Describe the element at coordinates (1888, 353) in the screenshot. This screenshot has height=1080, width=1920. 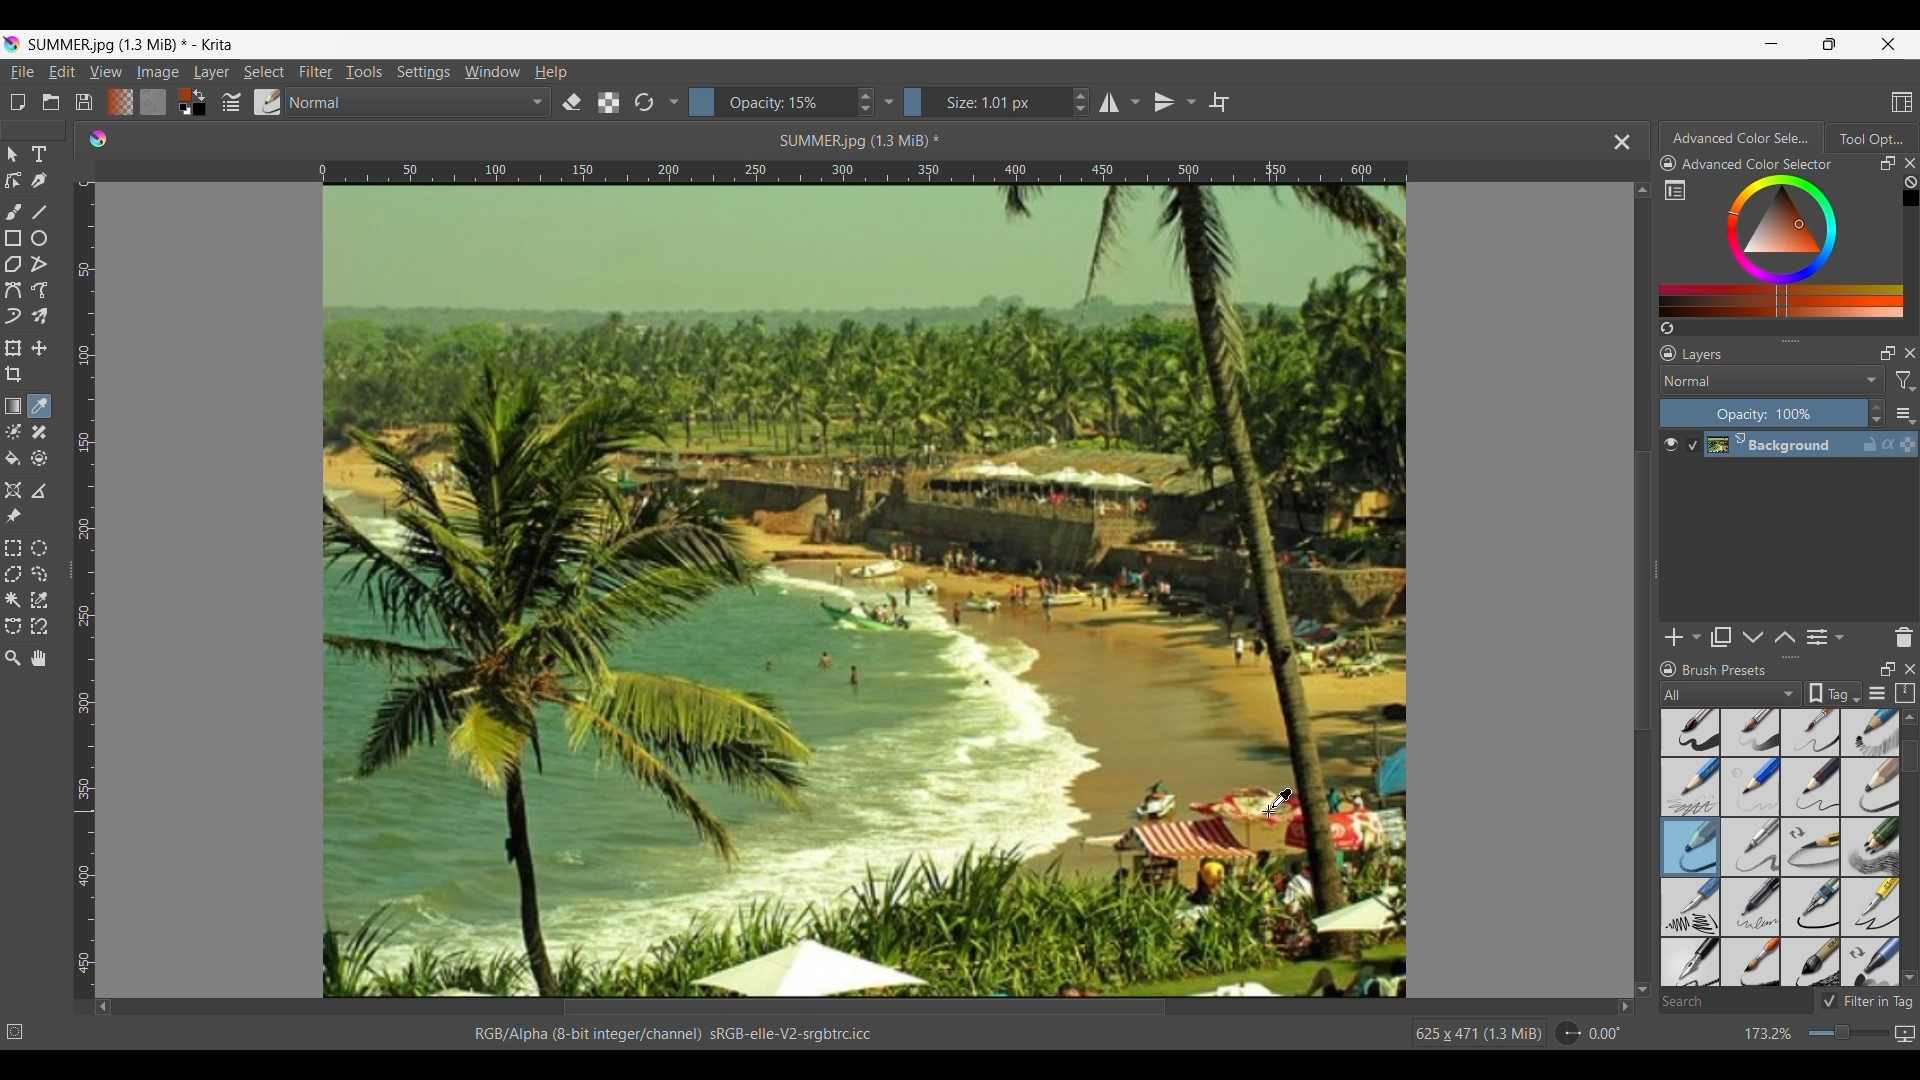
I see `Float docker` at that location.